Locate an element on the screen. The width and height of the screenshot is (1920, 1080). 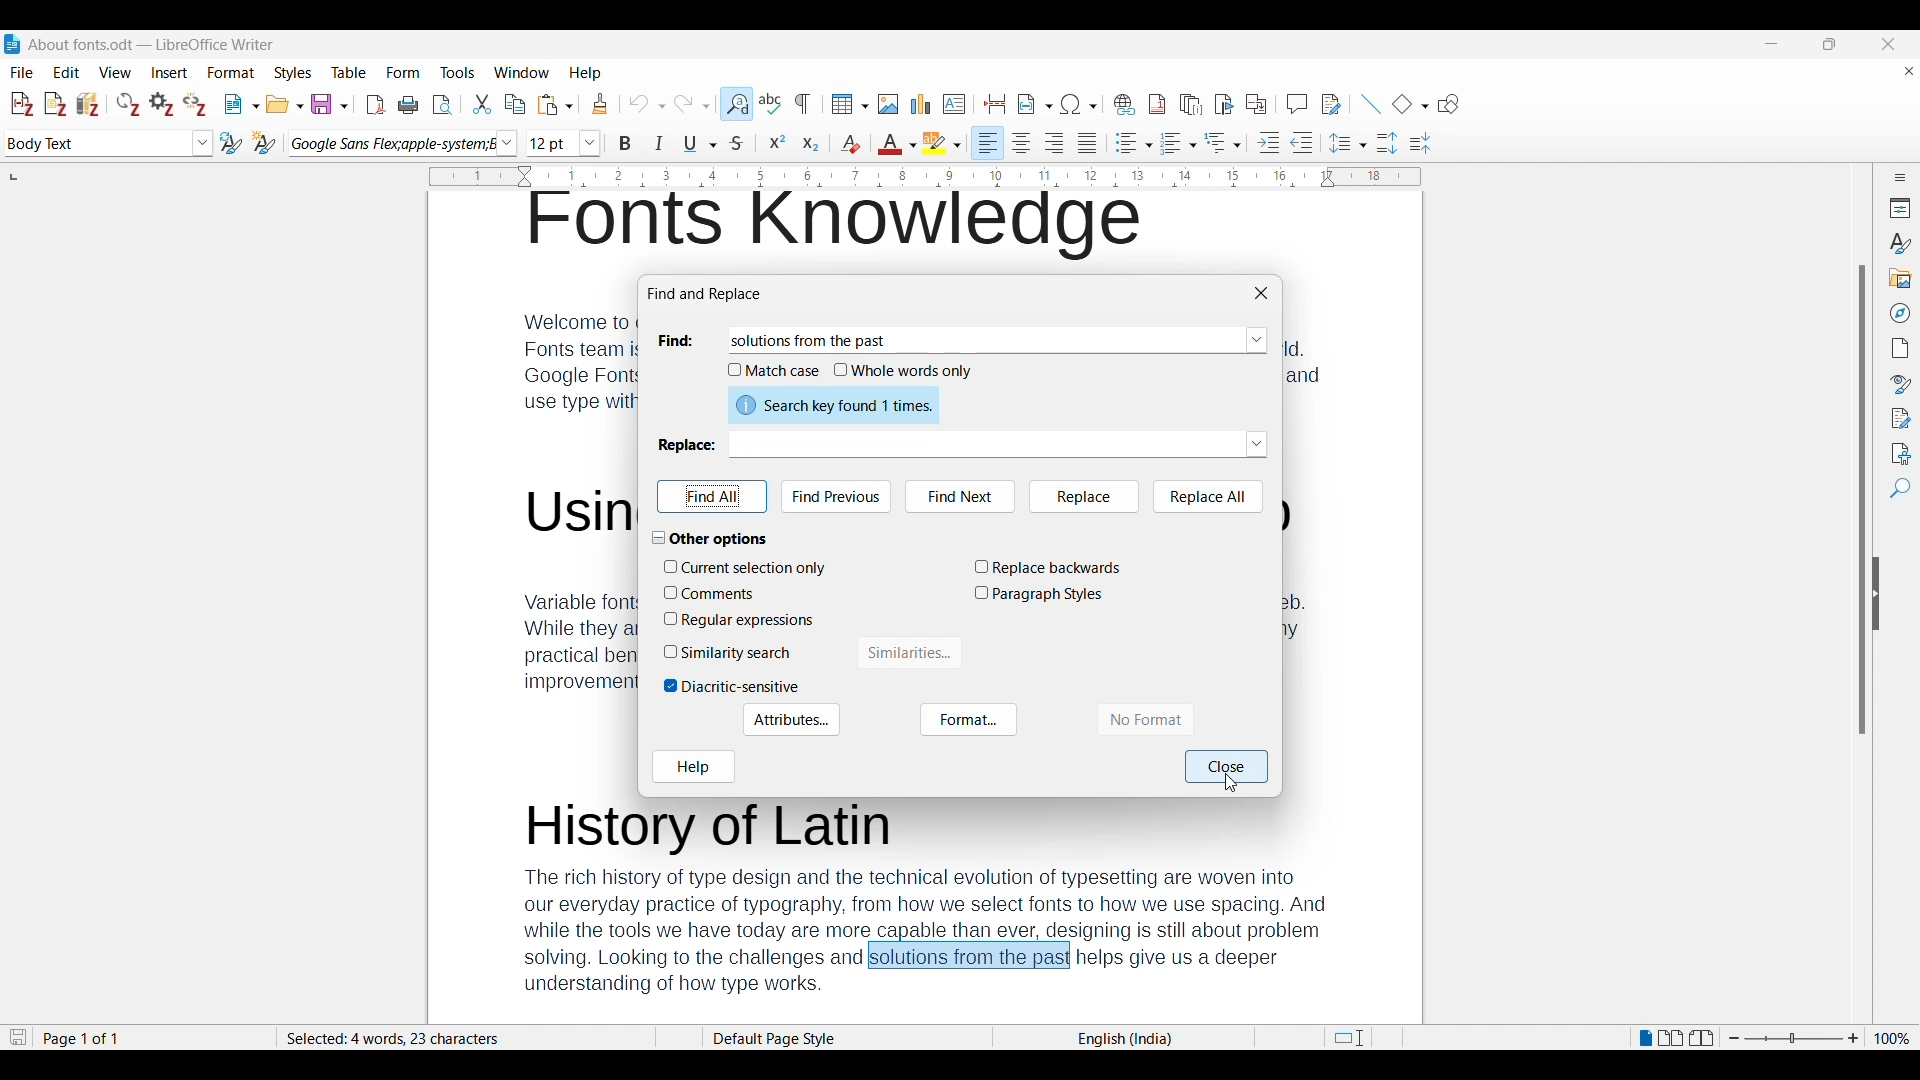
Indicates space to input Find text is located at coordinates (678, 341).